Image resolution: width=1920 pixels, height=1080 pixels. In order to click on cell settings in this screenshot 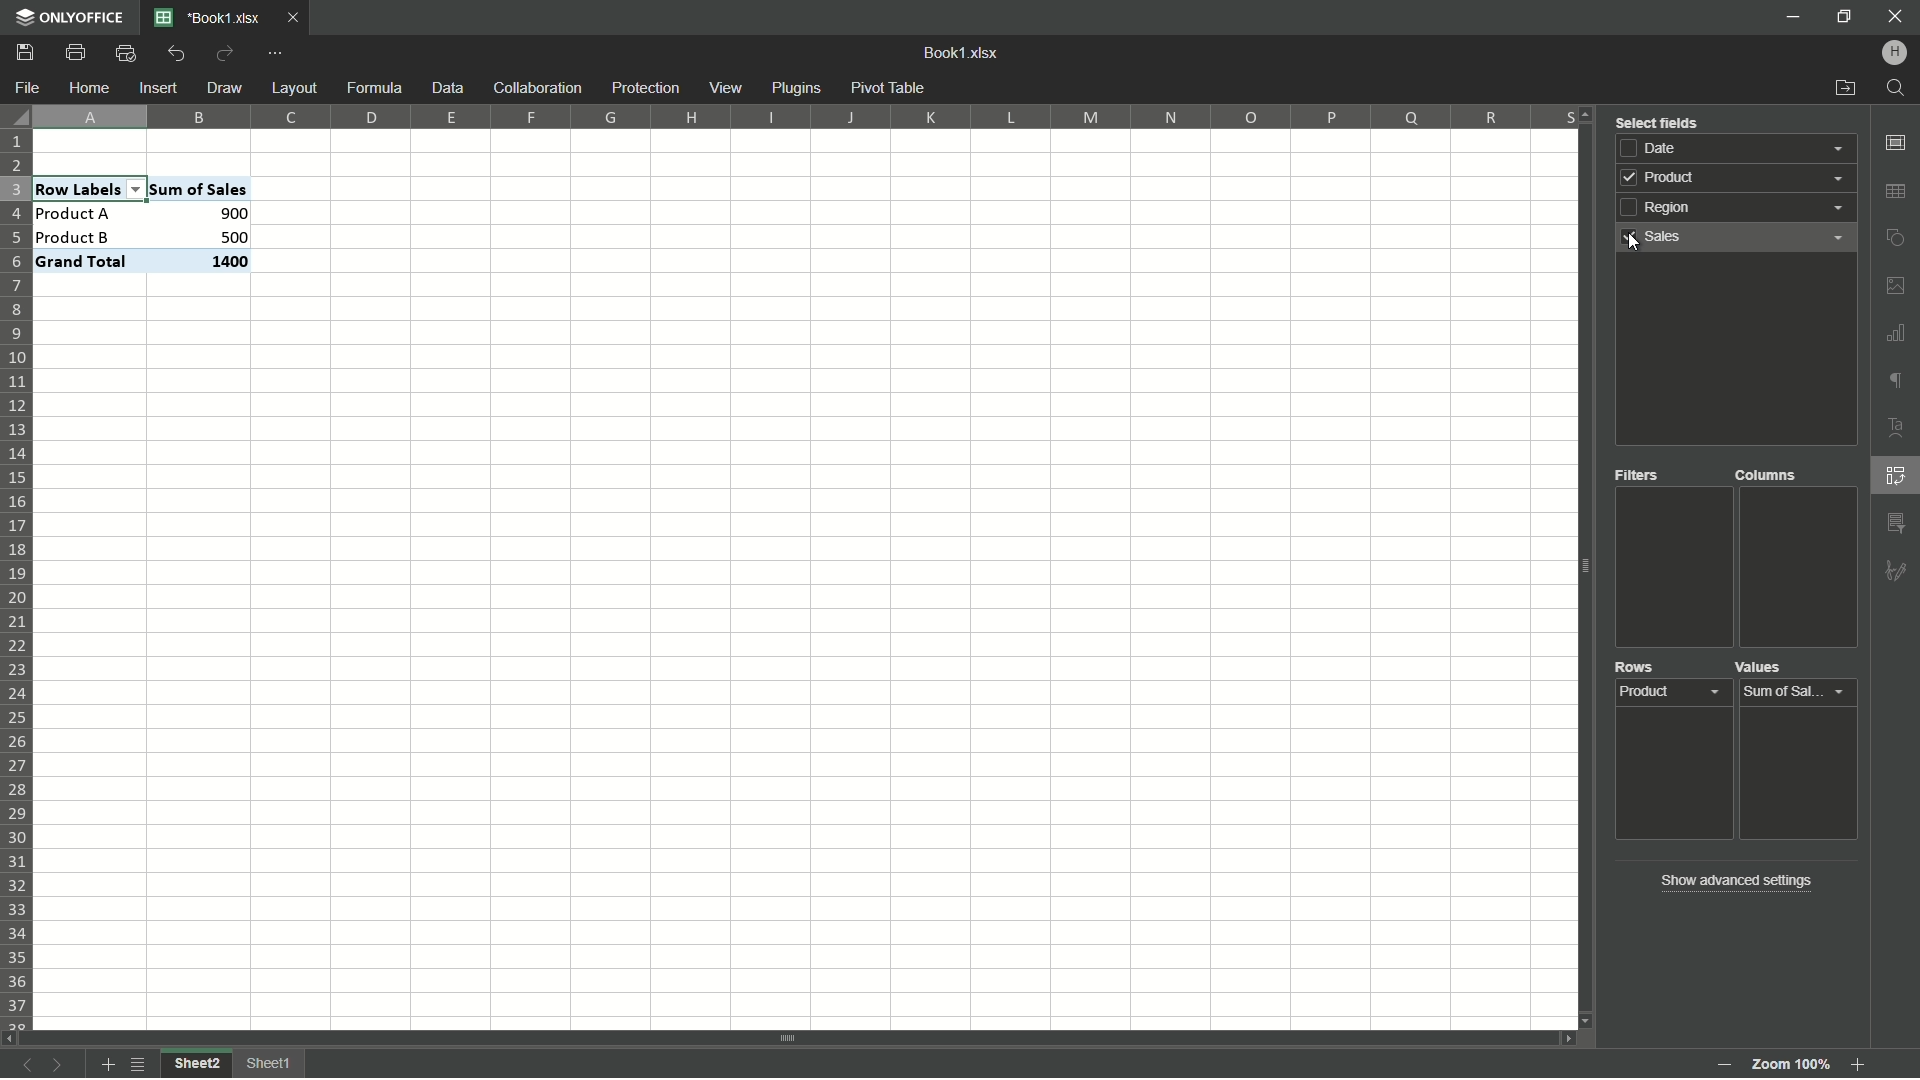, I will do `click(1894, 143)`.